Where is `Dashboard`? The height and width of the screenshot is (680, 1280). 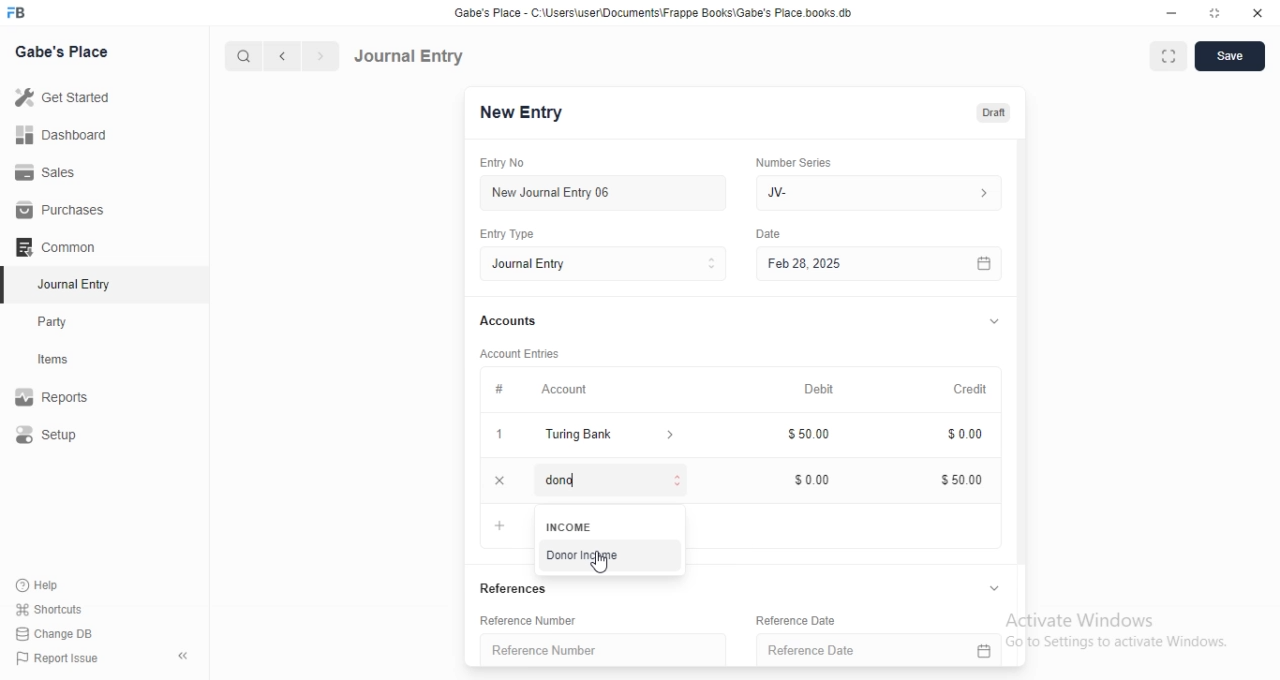
Dashboard is located at coordinates (66, 134).